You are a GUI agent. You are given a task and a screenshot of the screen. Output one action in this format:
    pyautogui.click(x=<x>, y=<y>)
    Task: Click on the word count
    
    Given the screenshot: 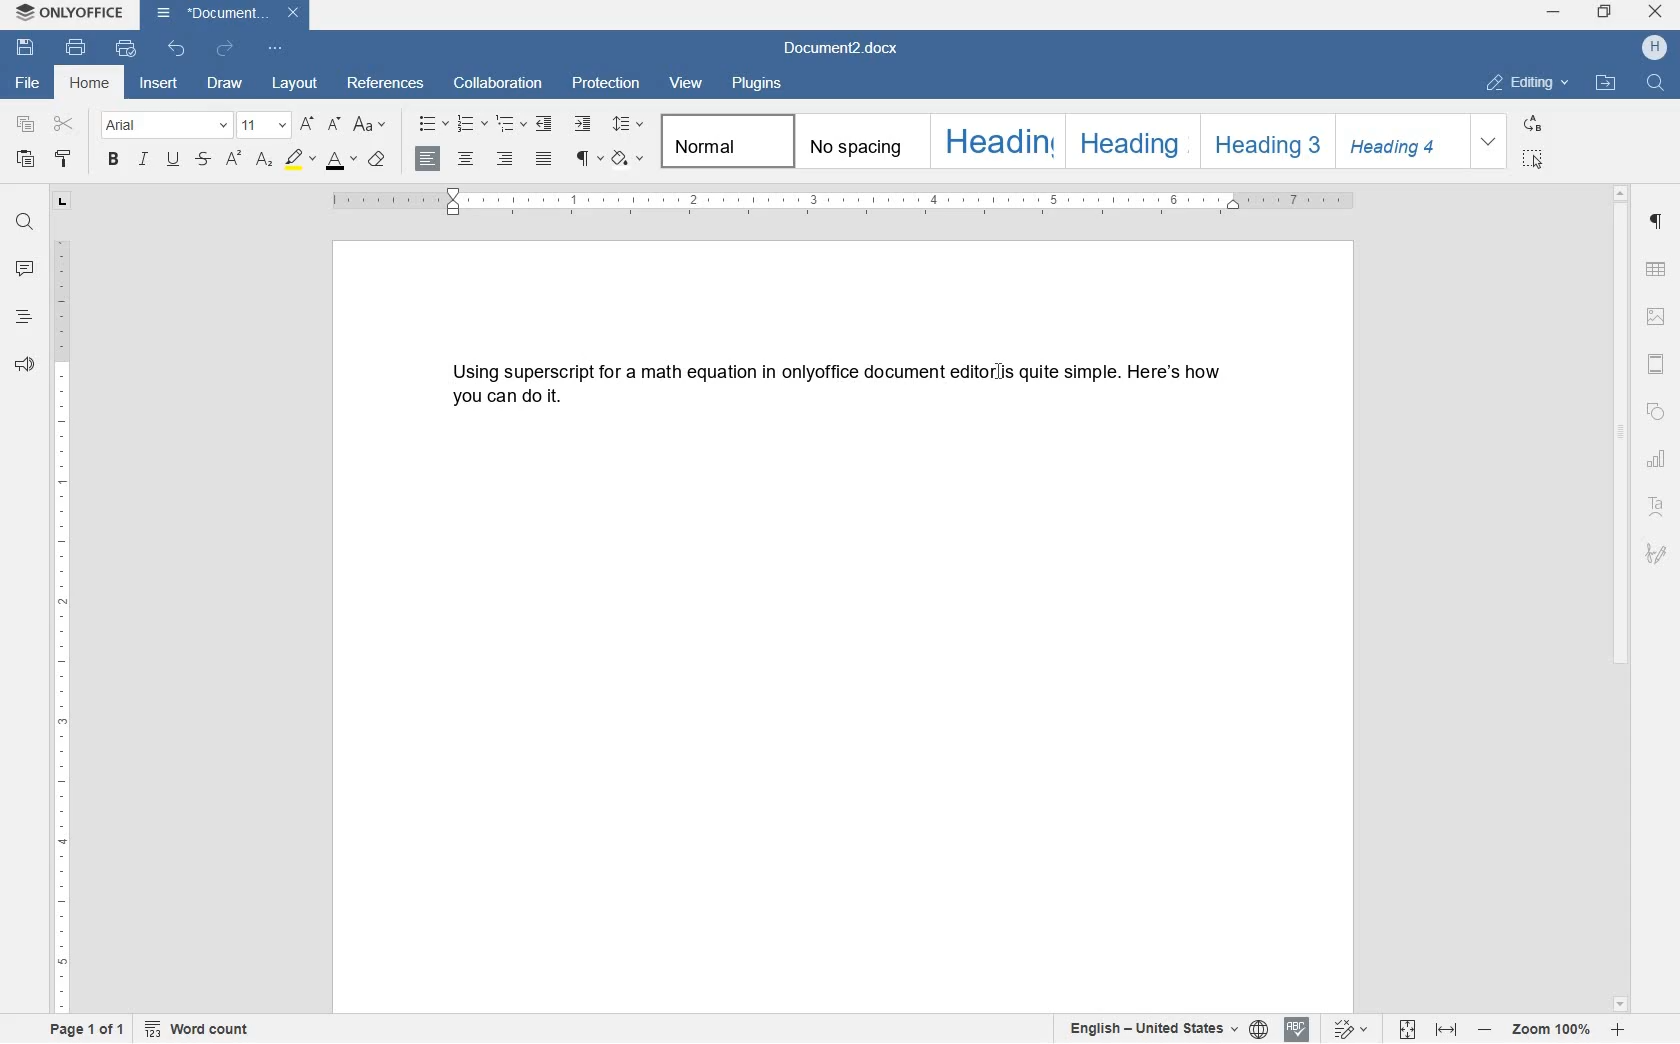 What is the action you would take?
    pyautogui.click(x=202, y=1029)
    